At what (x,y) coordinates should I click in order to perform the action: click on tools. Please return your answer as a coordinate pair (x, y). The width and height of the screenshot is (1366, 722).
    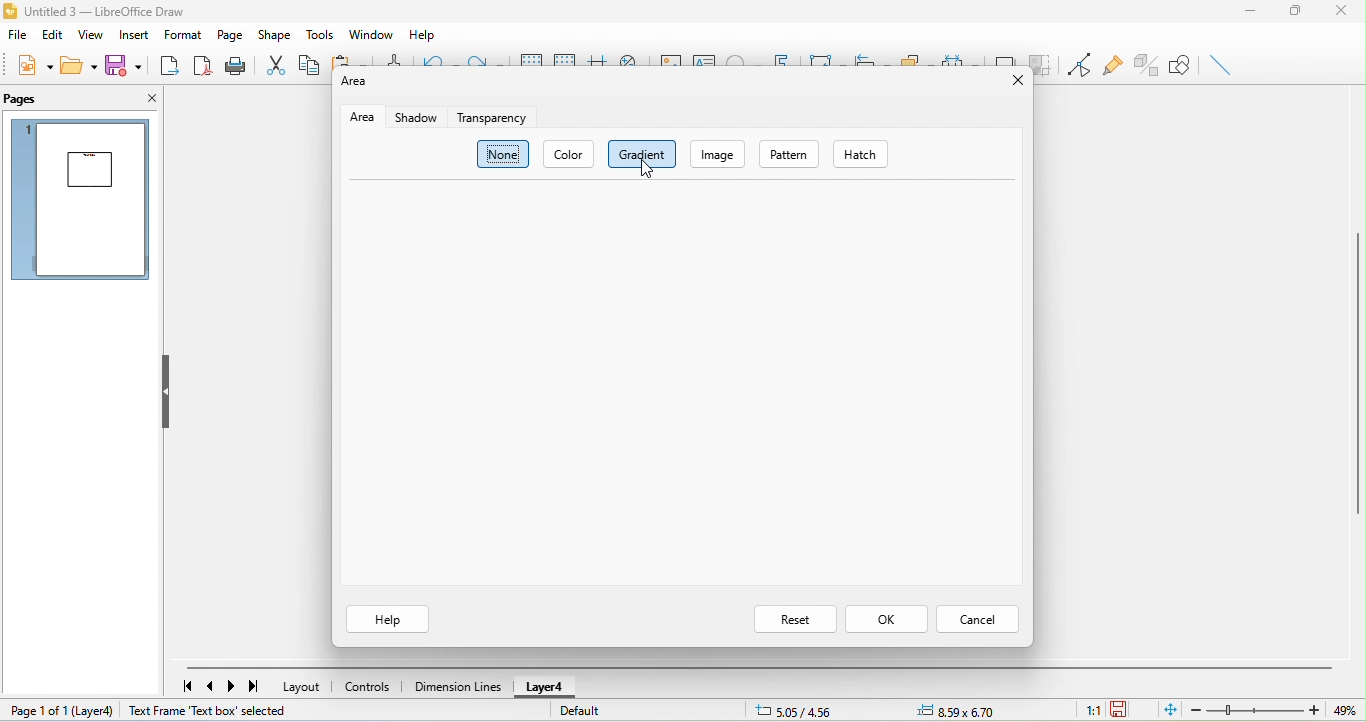
    Looking at the image, I should click on (323, 36).